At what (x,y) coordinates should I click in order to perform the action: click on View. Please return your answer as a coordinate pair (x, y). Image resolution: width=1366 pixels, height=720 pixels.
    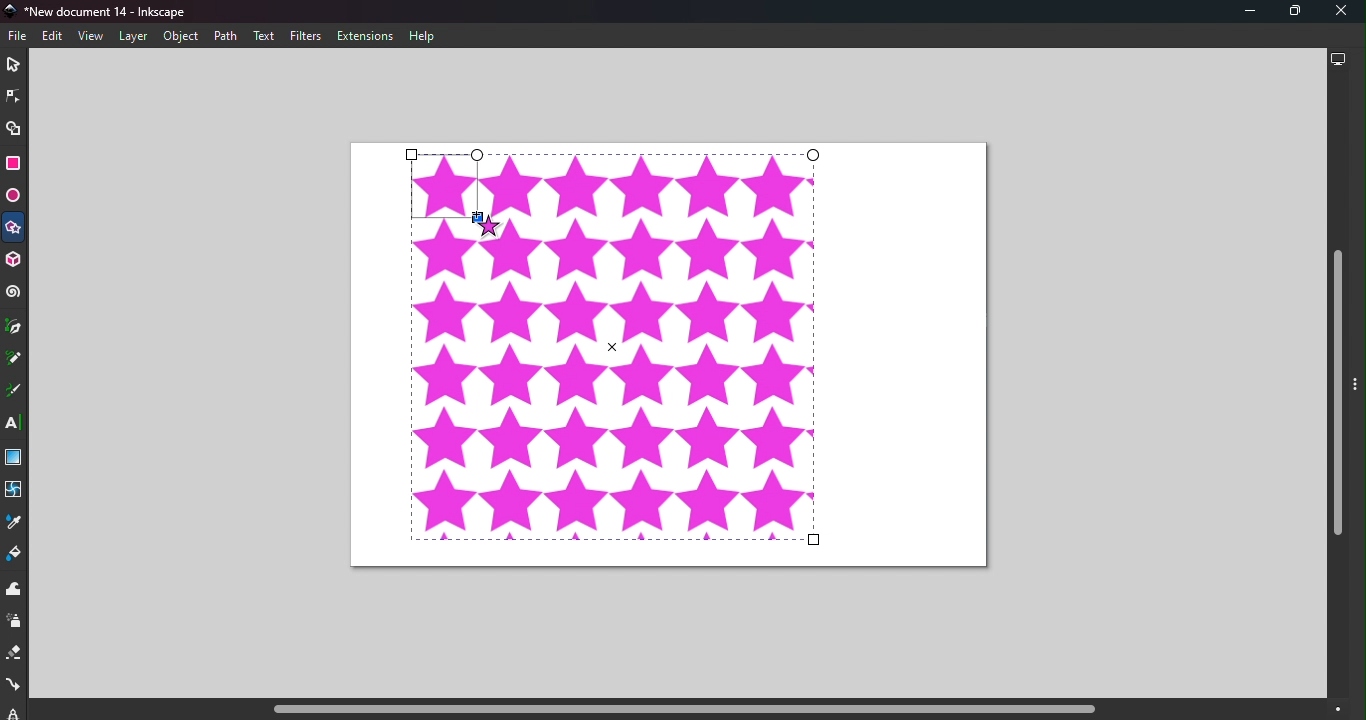
    Looking at the image, I should click on (90, 35).